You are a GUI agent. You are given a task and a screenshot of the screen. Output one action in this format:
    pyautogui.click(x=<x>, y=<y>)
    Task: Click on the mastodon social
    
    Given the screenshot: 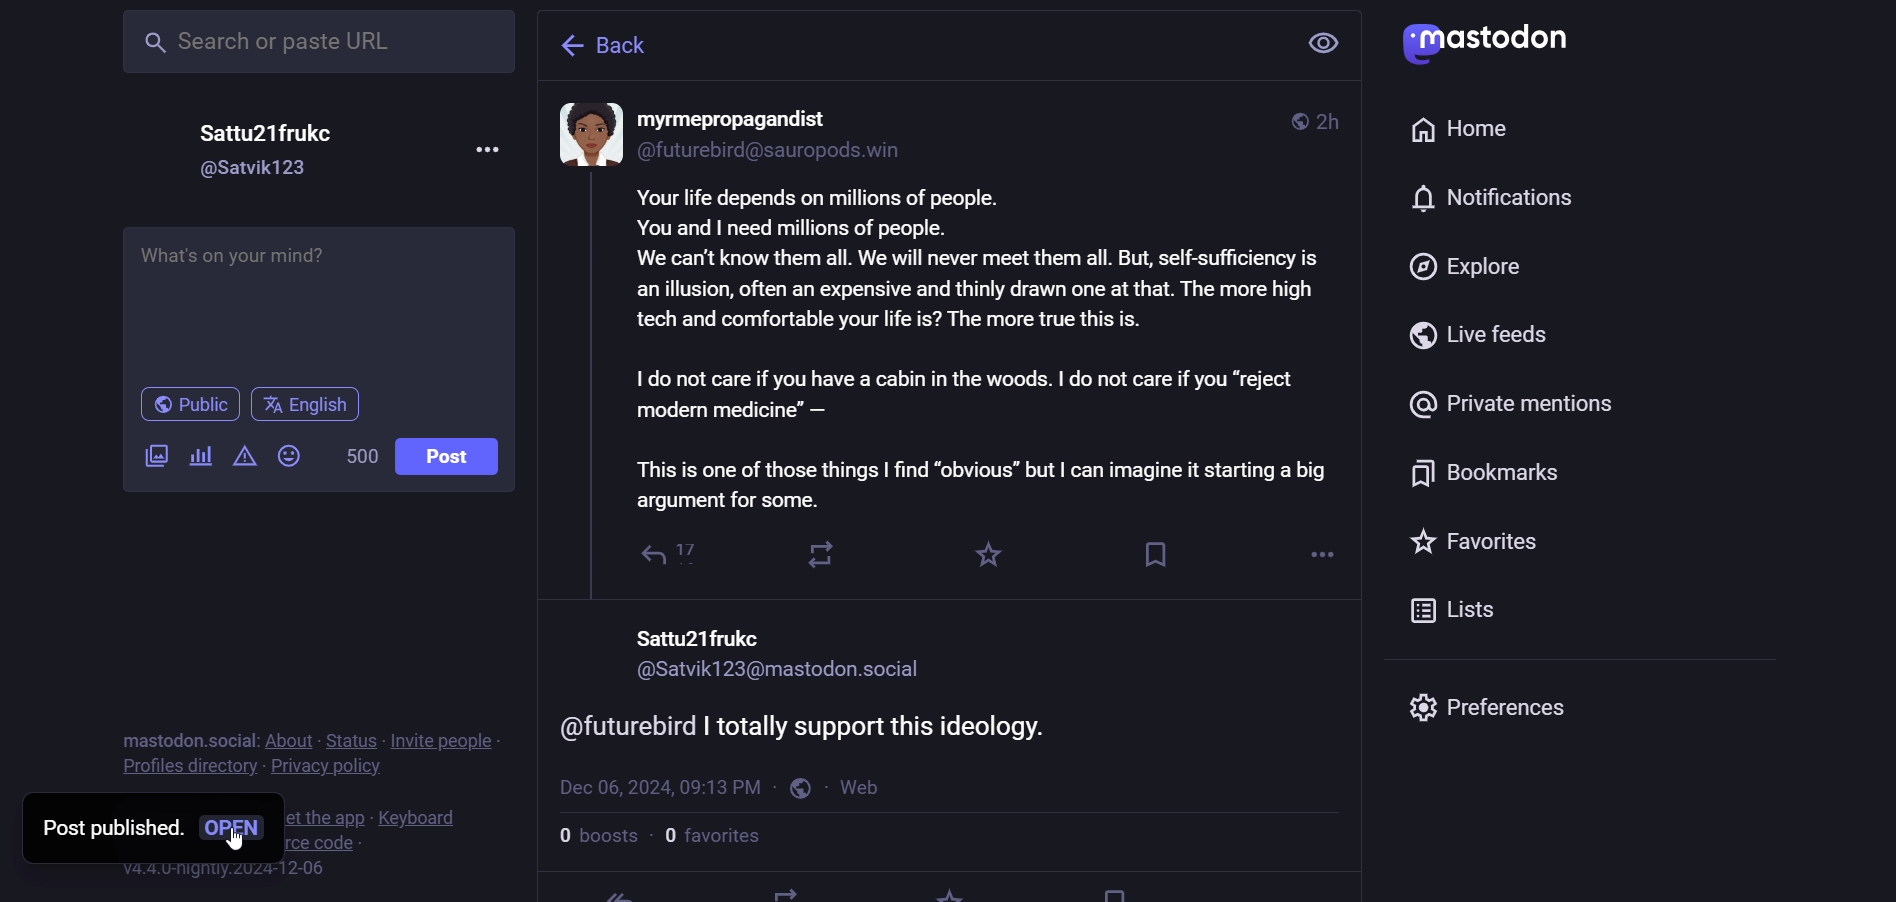 What is the action you would take?
    pyautogui.click(x=184, y=739)
    